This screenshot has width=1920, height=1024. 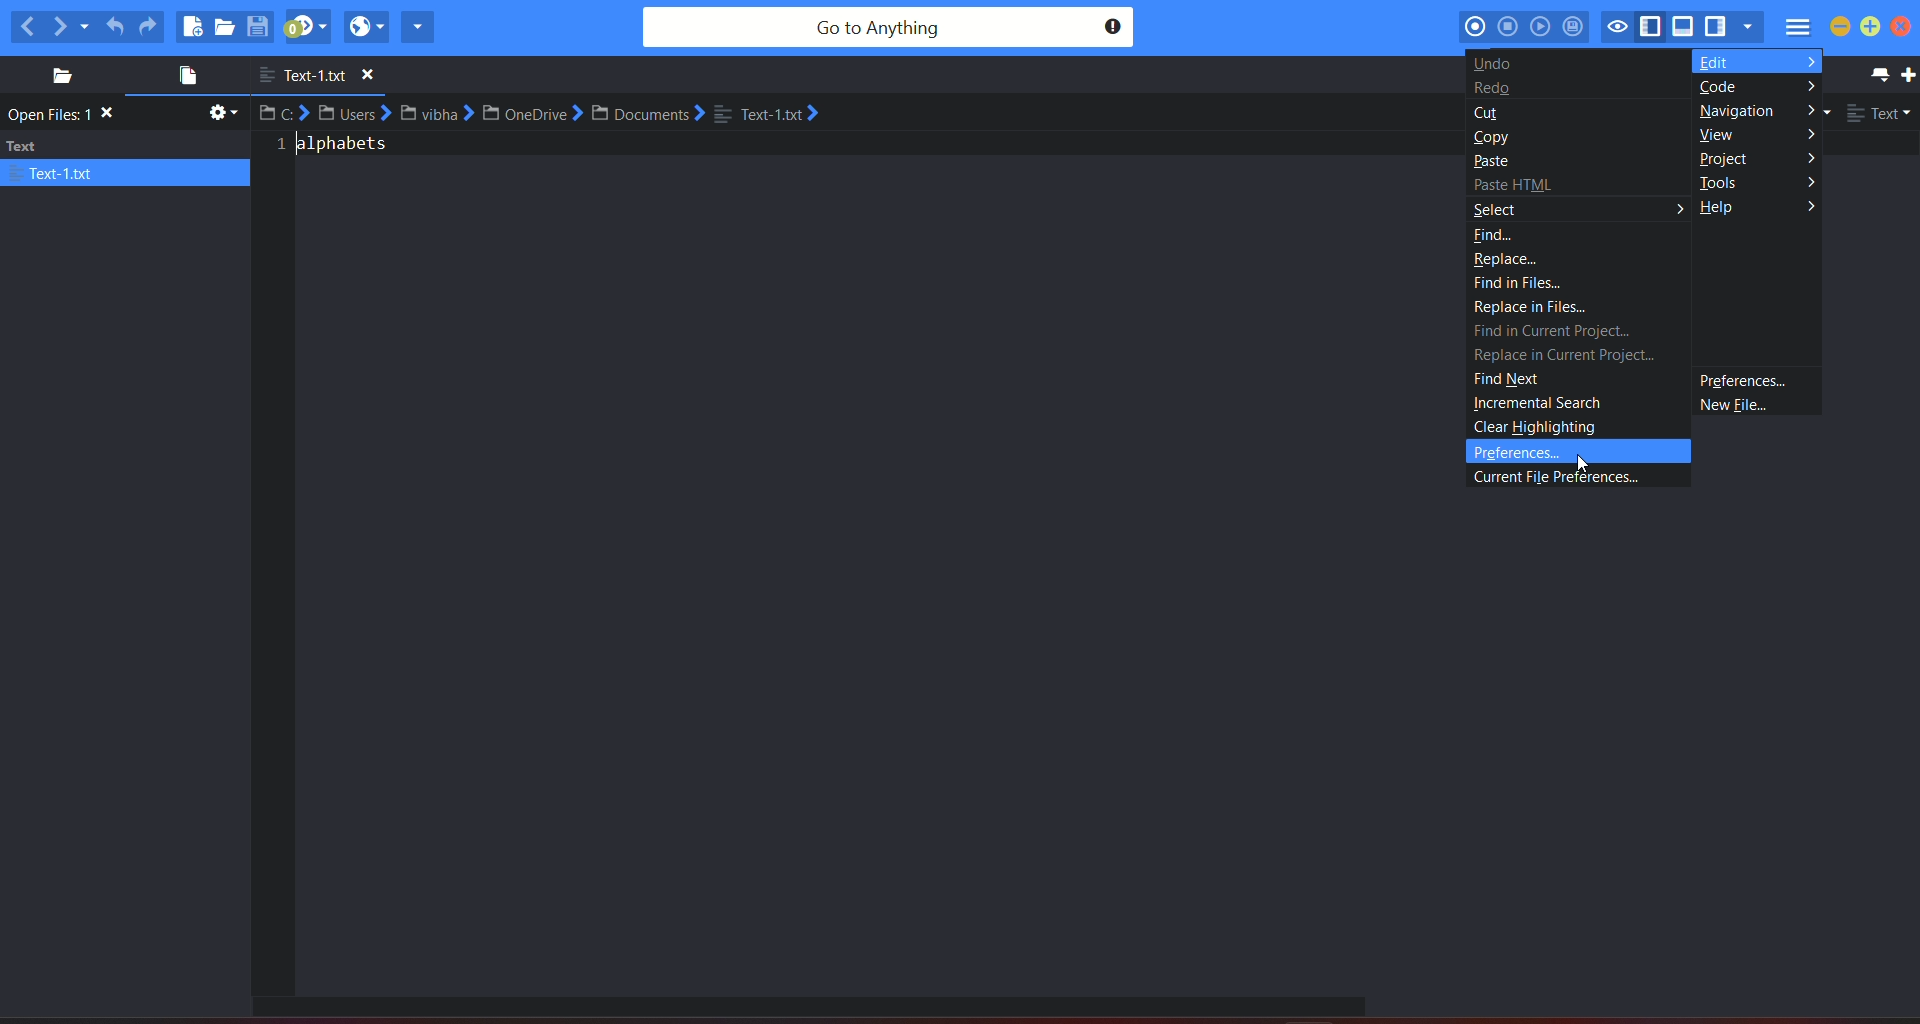 I want to click on text, so click(x=66, y=115).